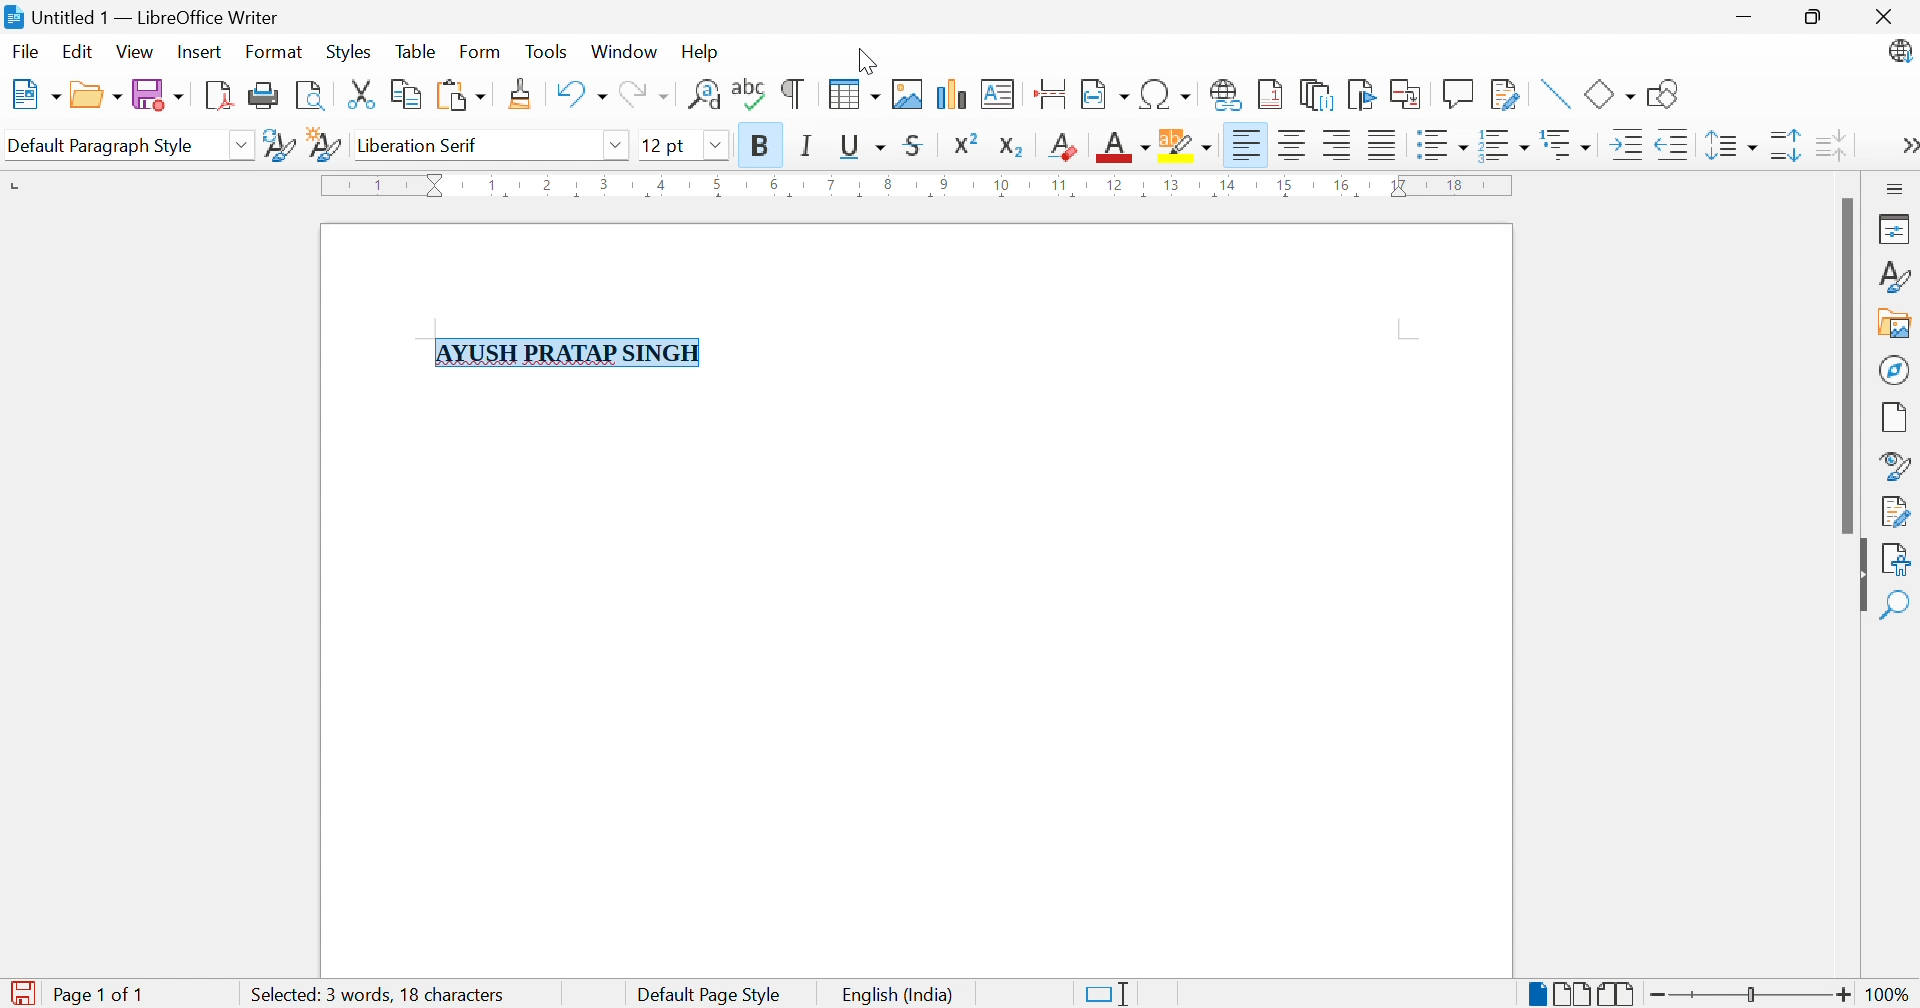 Image resolution: width=1920 pixels, height=1008 pixels. Describe the element at coordinates (1627, 145) in the screenshot. I see `Increase Indent` at that location.